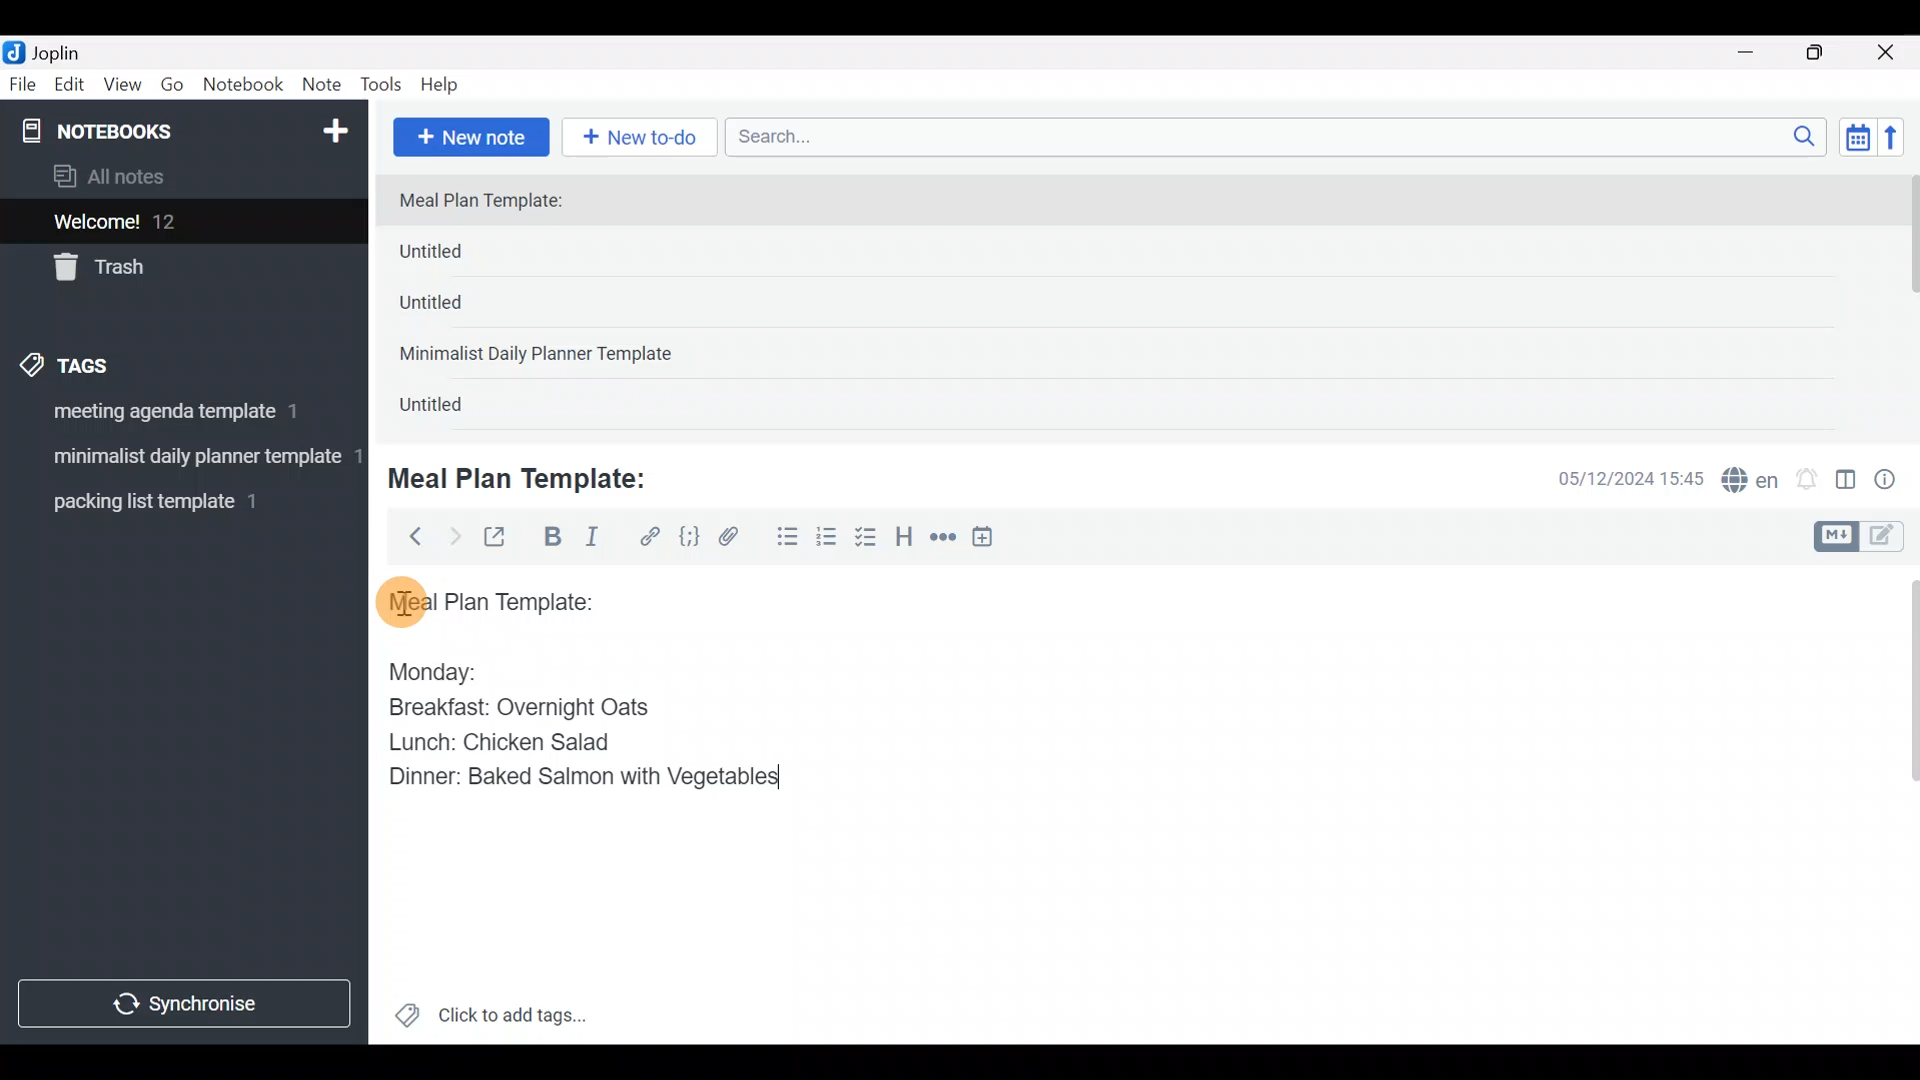  What do you see at coordinates (943, 539) in the screenshot?
I see `Horizontal rule` at bounding box center [943, 539].